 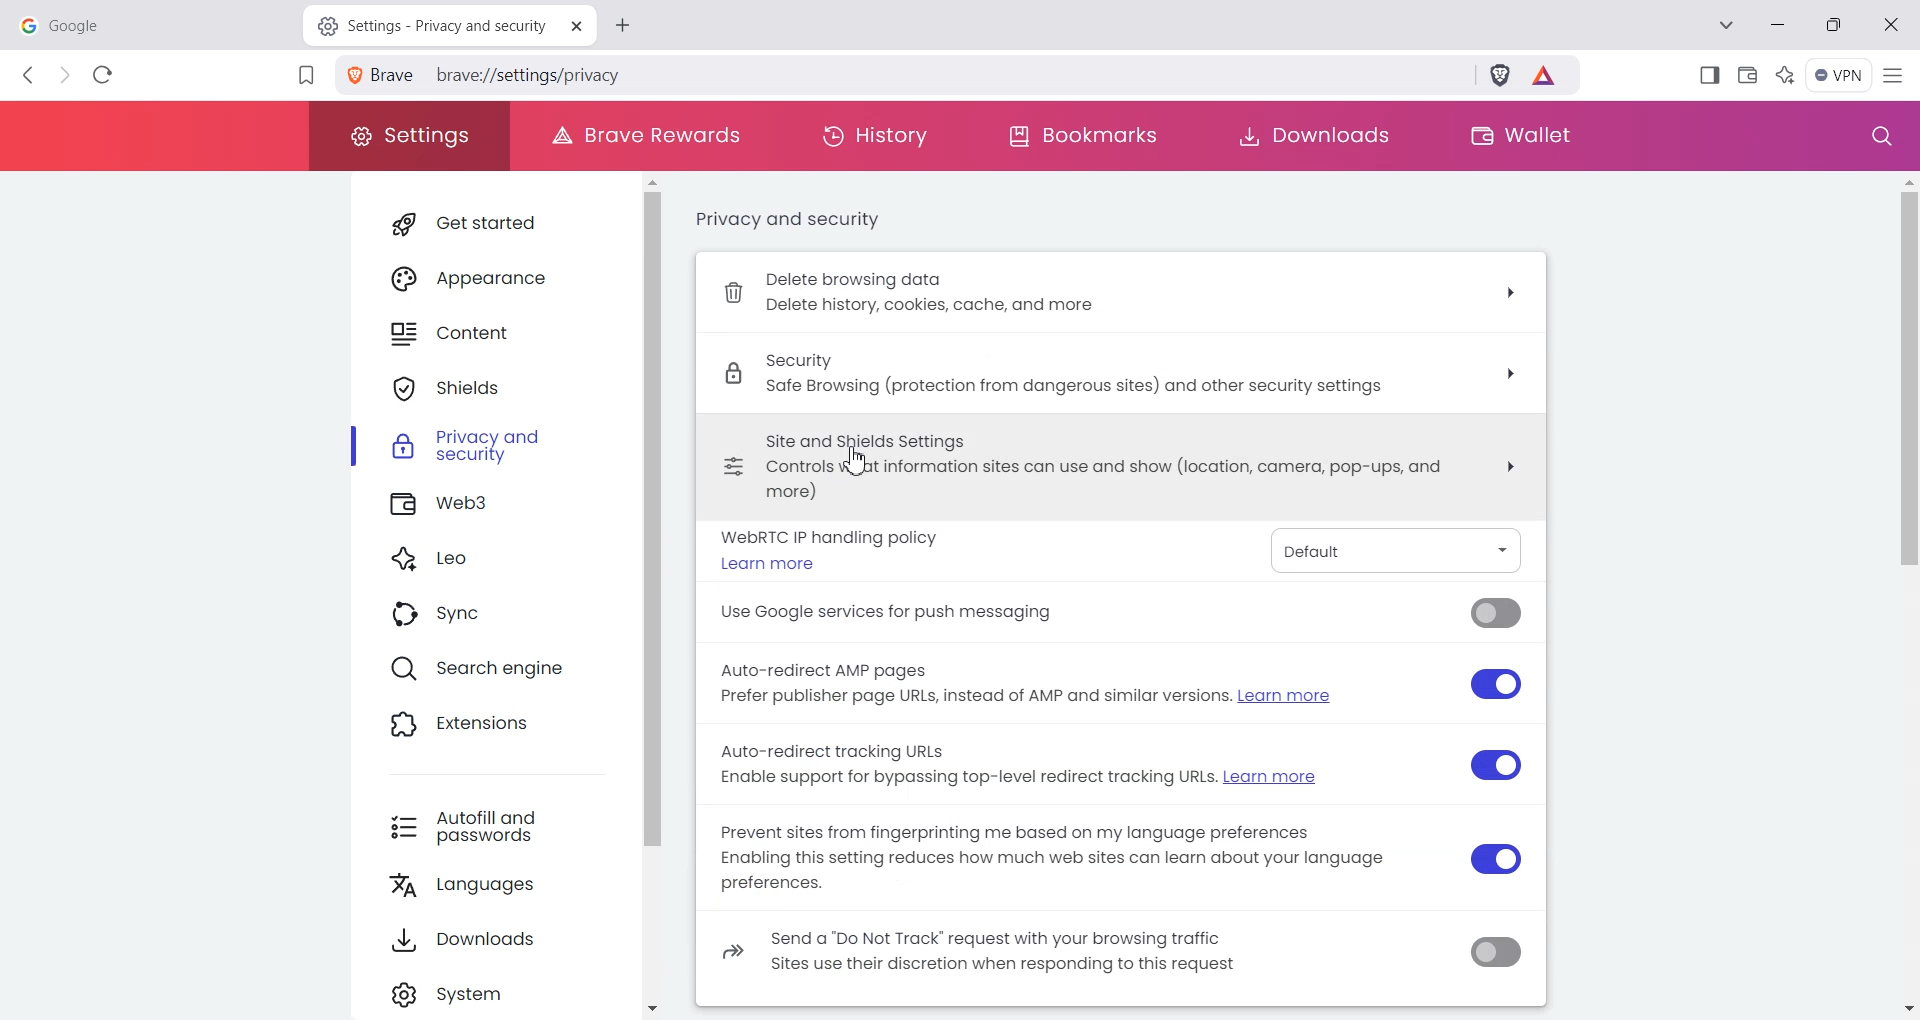 What do you see at coordinates (1312, 136) in the screenshot?
I see `Downloads` at bounding box center [1312, 136].